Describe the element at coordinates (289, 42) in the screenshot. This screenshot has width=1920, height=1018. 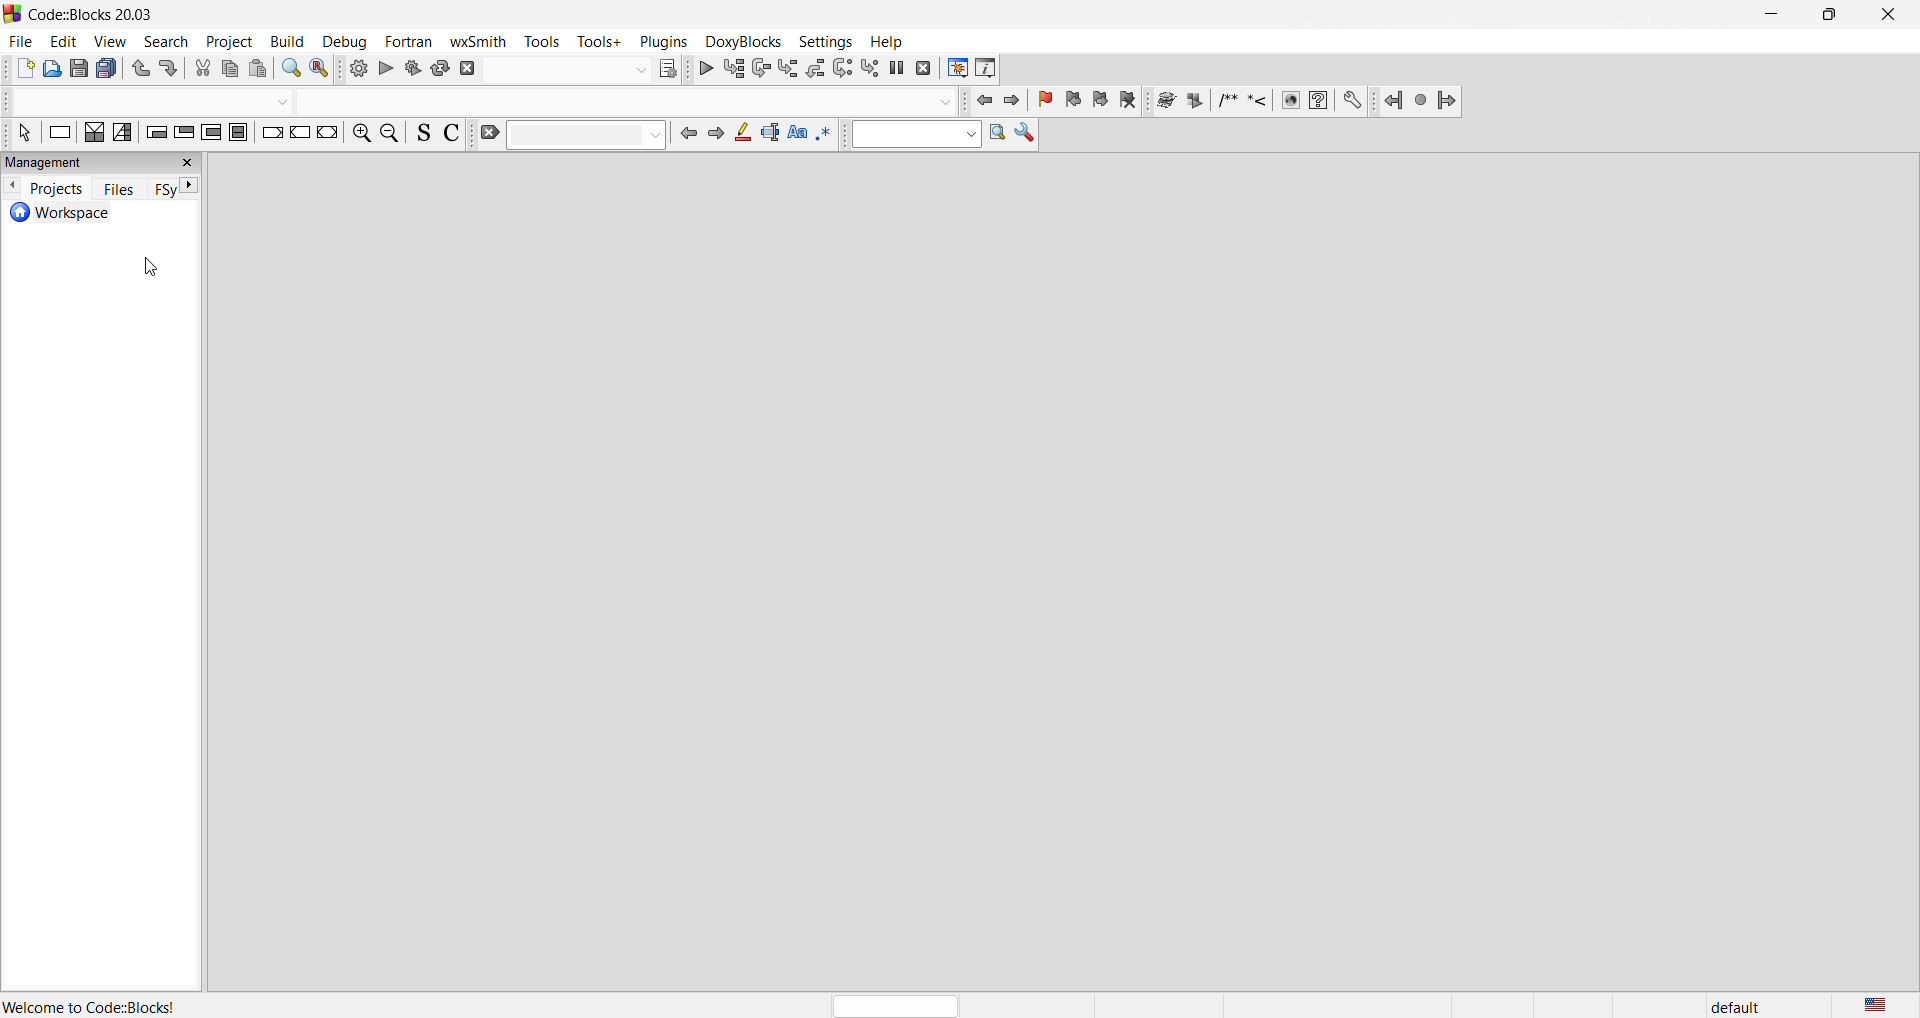
I see `build` at that location.